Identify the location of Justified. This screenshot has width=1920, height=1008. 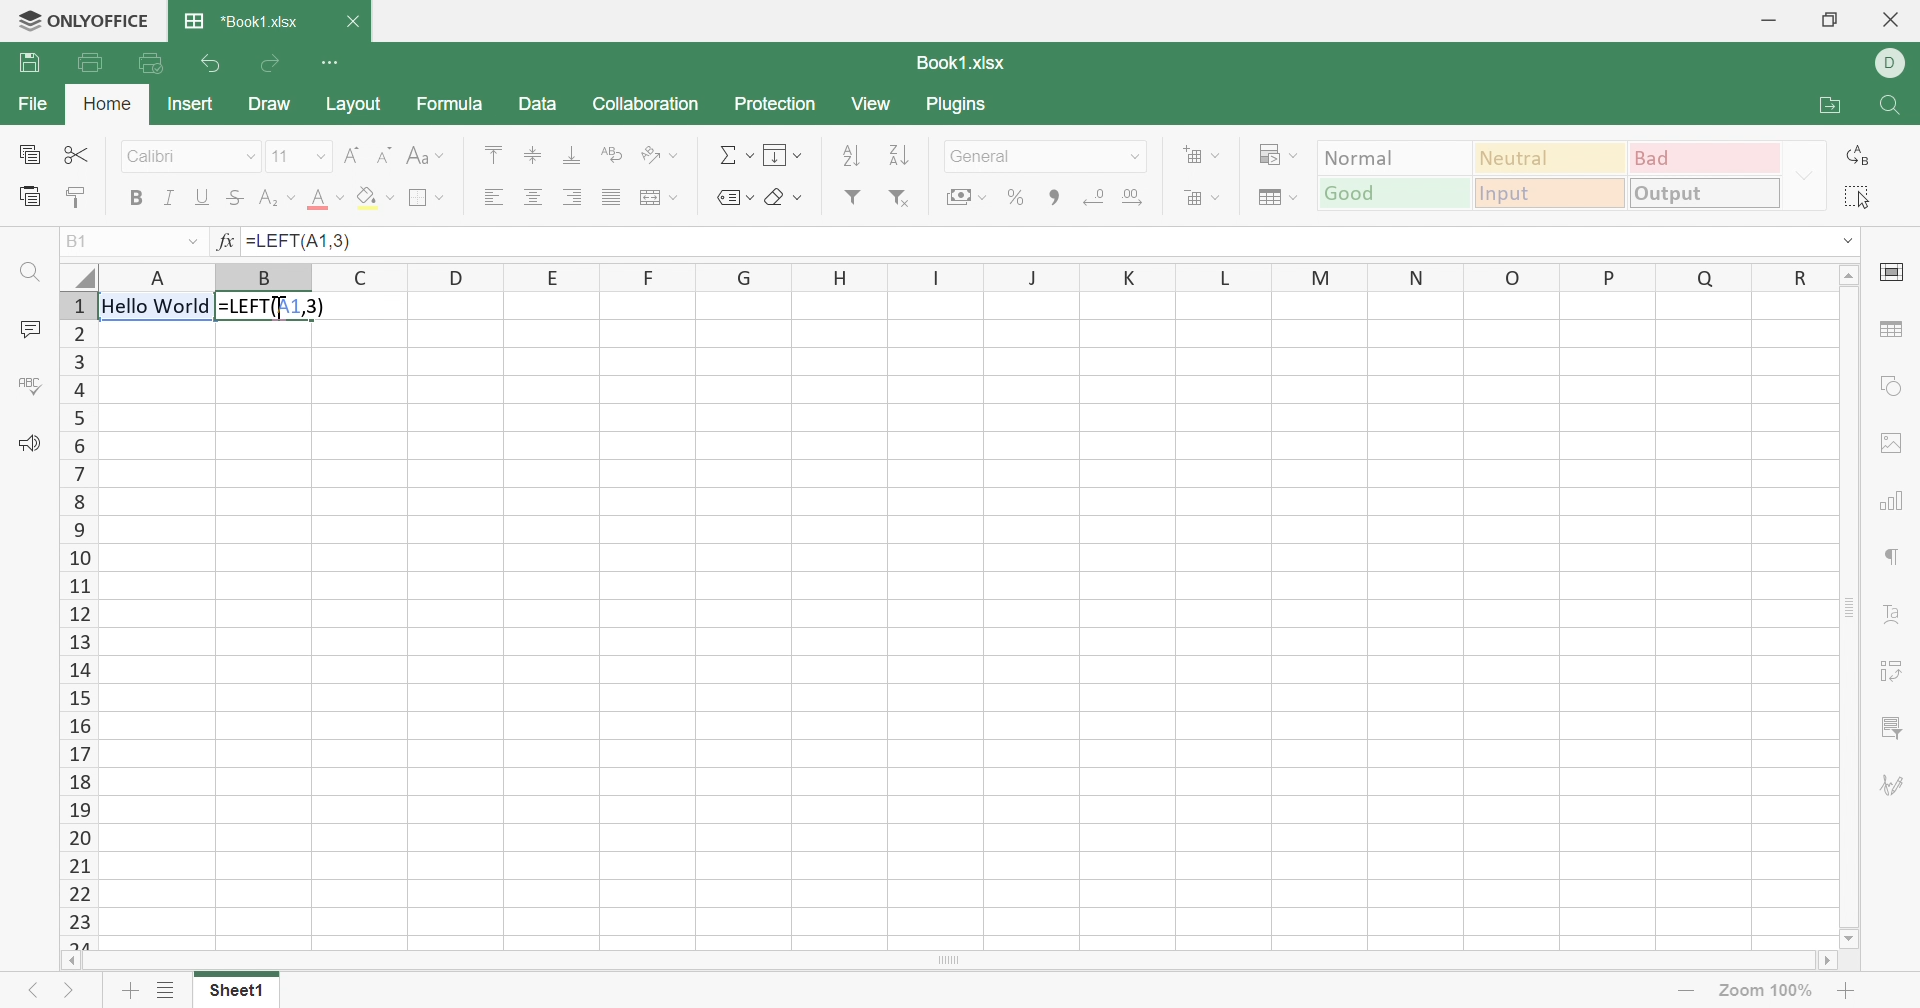
(610, 199).